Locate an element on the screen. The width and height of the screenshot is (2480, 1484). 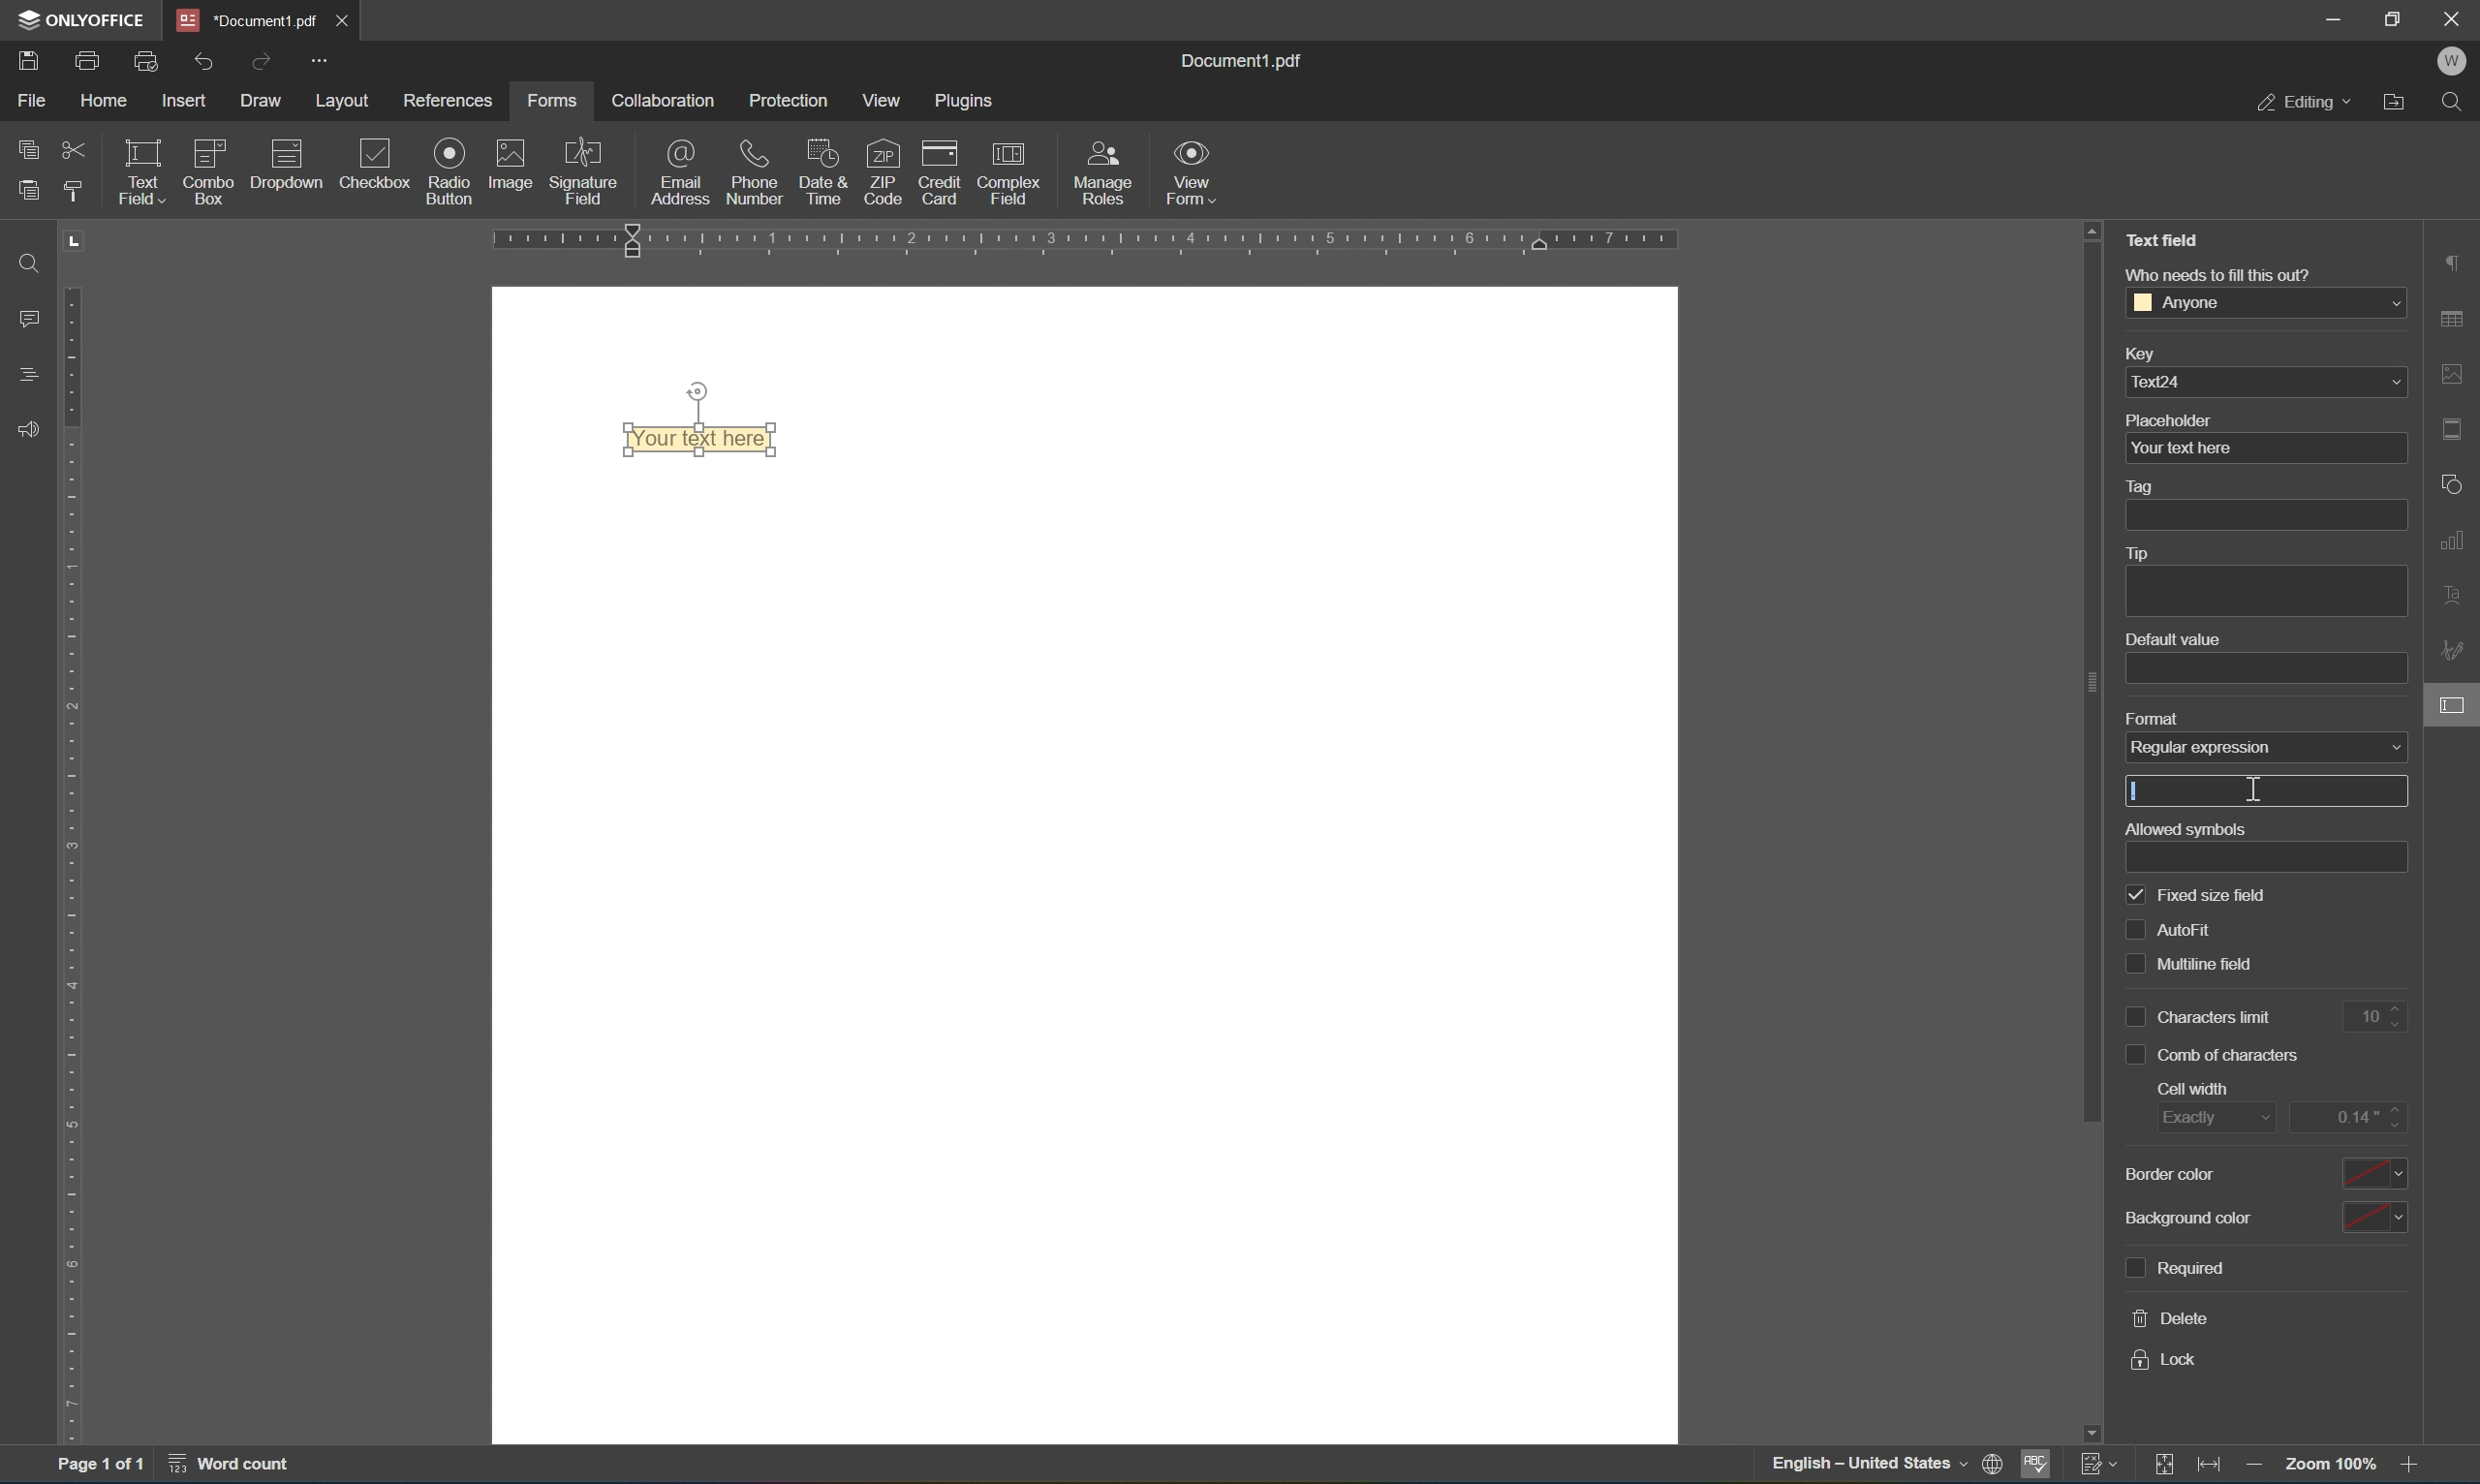
customize quick access toolbar is located at coordinates (316, 59).